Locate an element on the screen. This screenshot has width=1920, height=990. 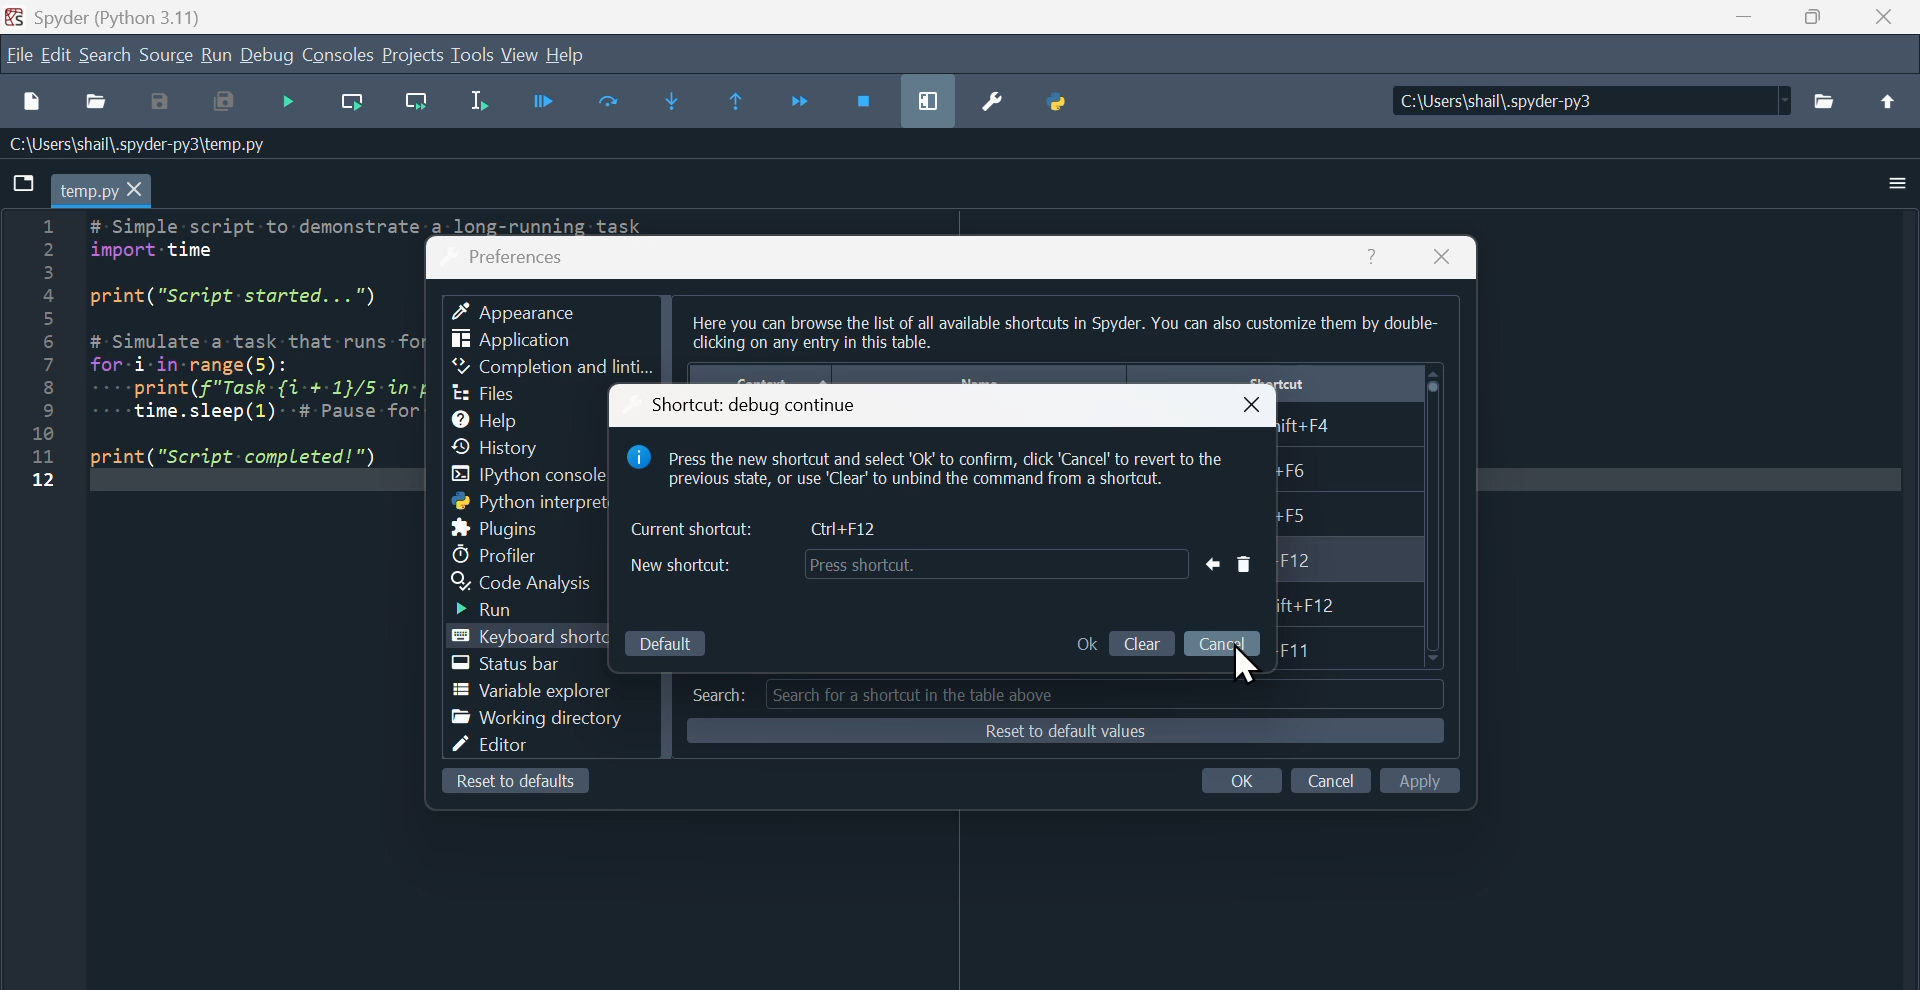
cancel is located at coordinates (1232, 640).